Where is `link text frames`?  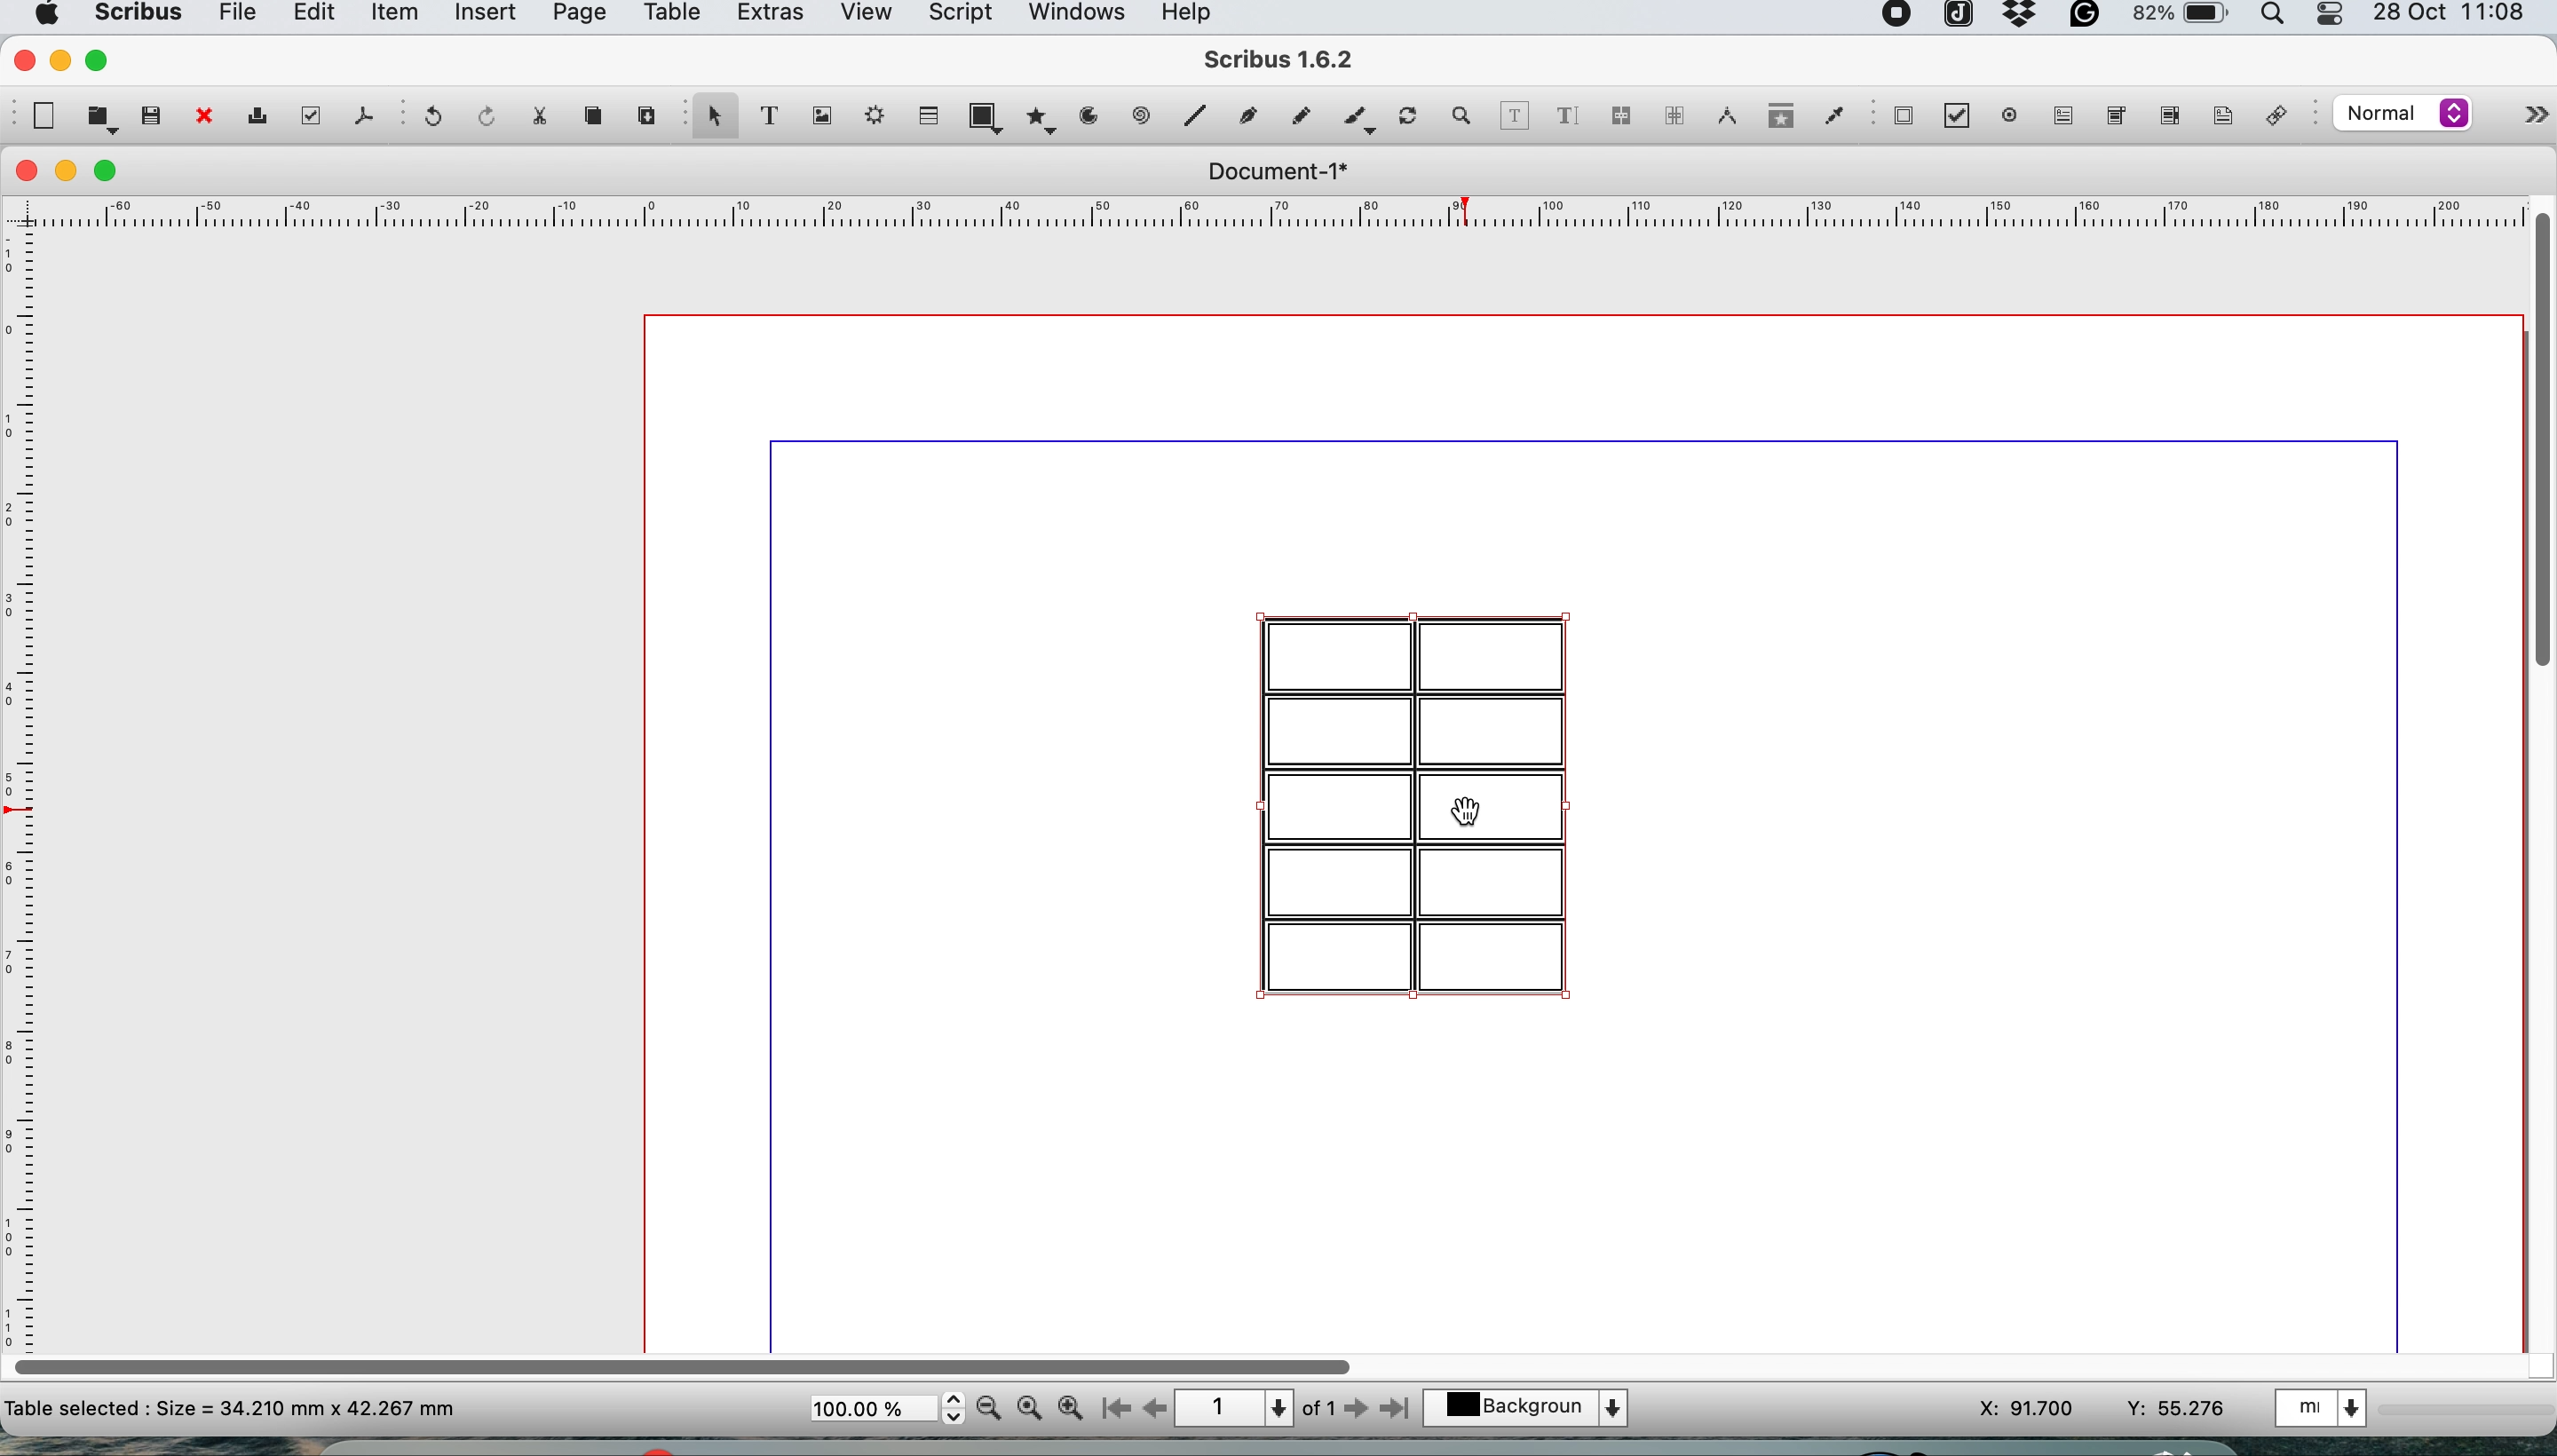
link text frames is located at coordinates (1620, 119).